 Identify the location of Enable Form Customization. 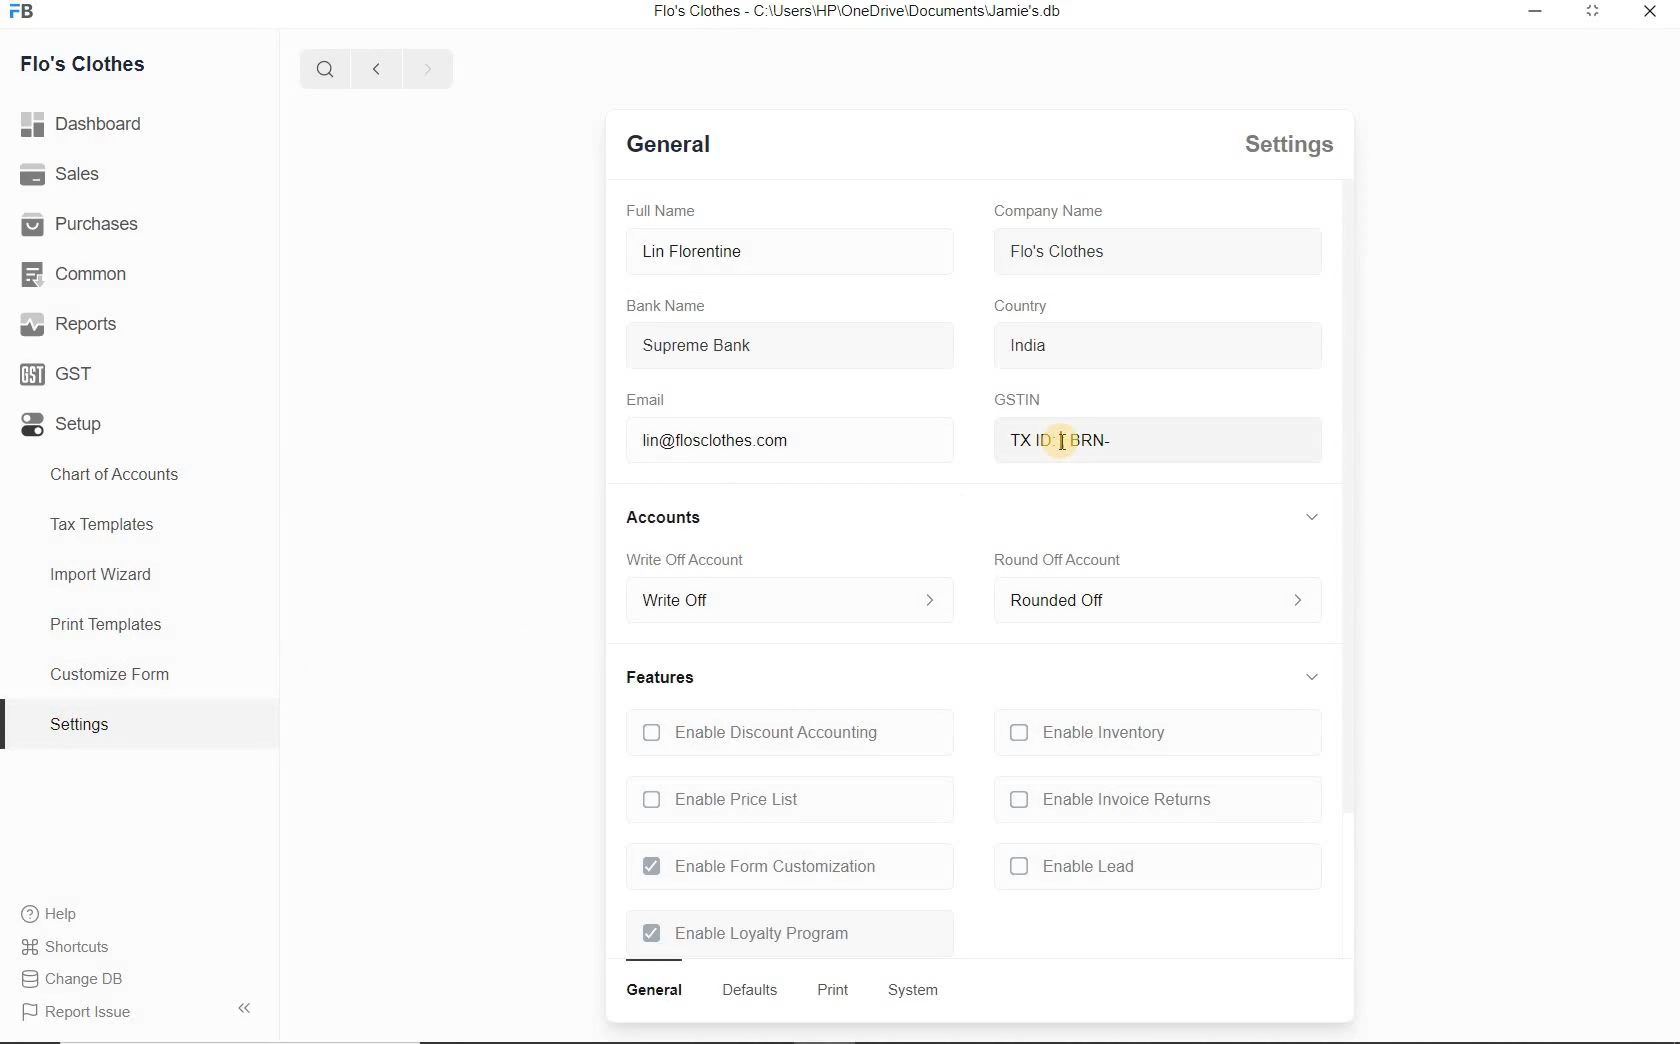
(759, 867).